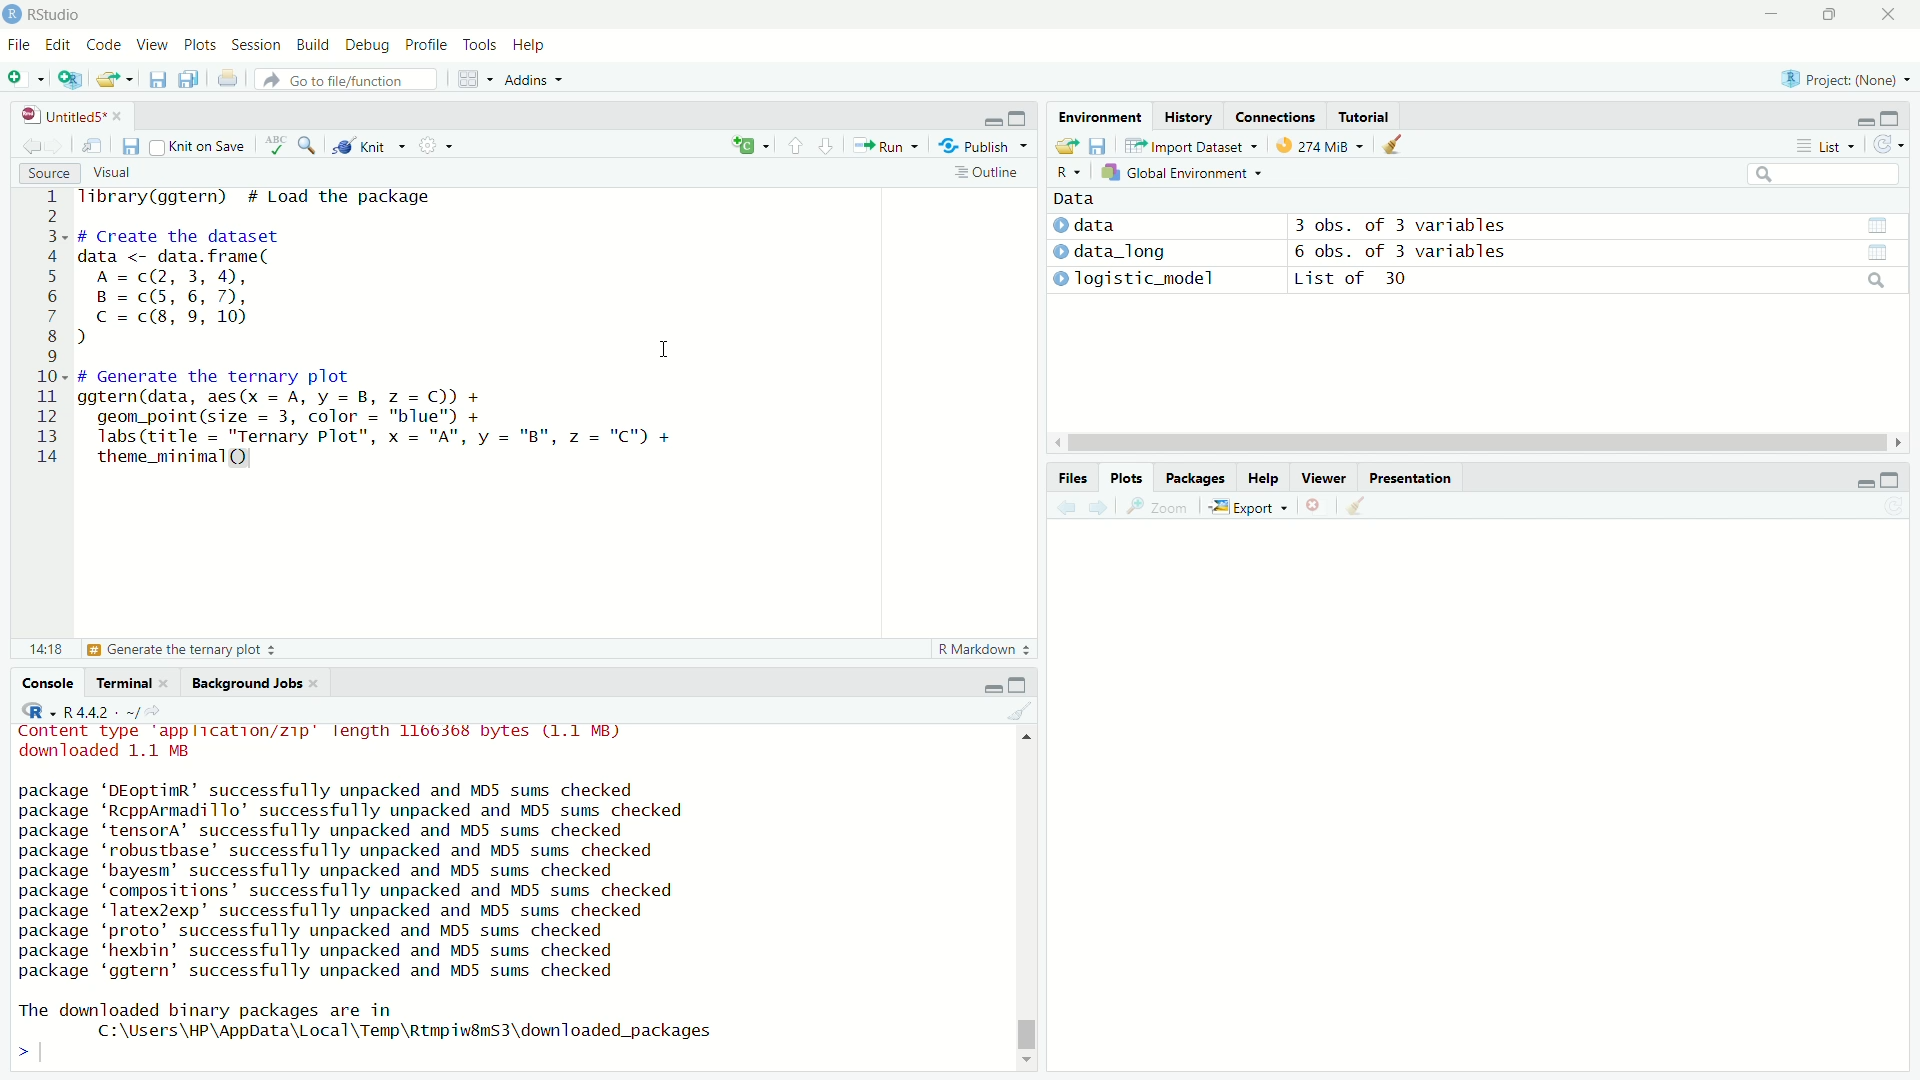 Image resolution: width=1920 pixels, height=1080 pixels. What do you see at coordinates (206, 147) in the screenshot?
I see `Knit on Save` at bounding box center [206, 147].